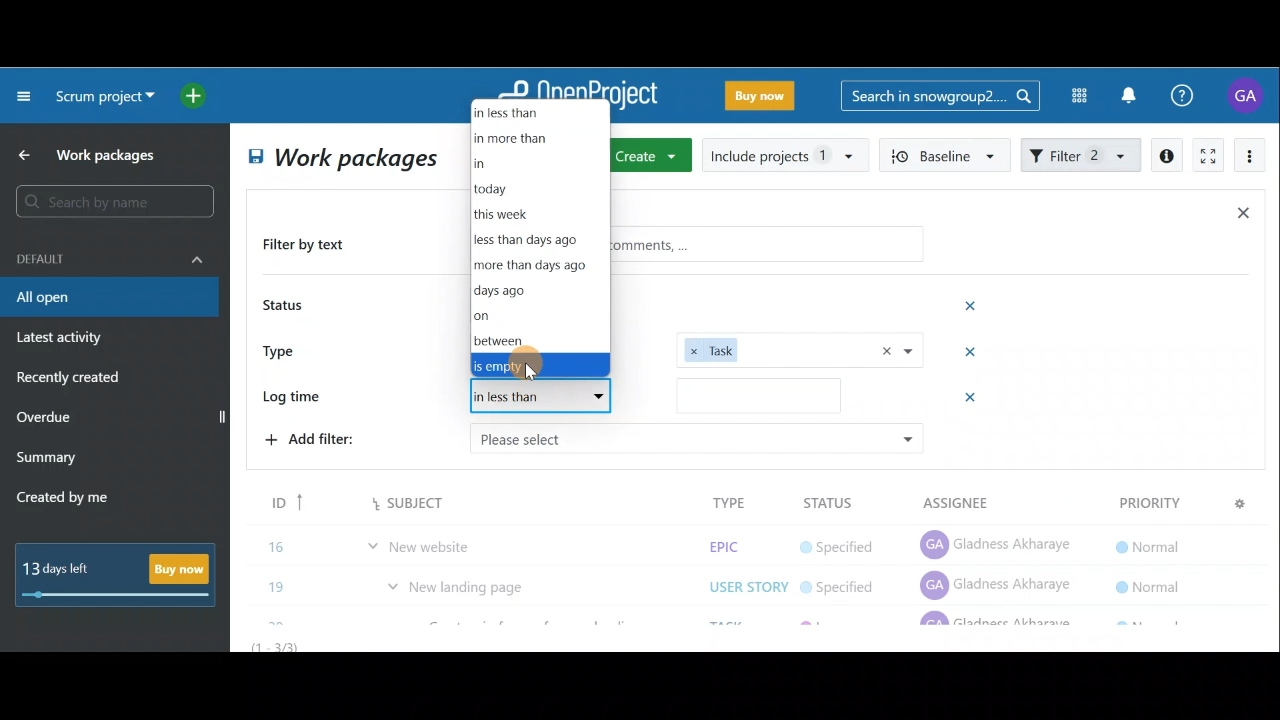  I want to click on task, so click(800, 349).